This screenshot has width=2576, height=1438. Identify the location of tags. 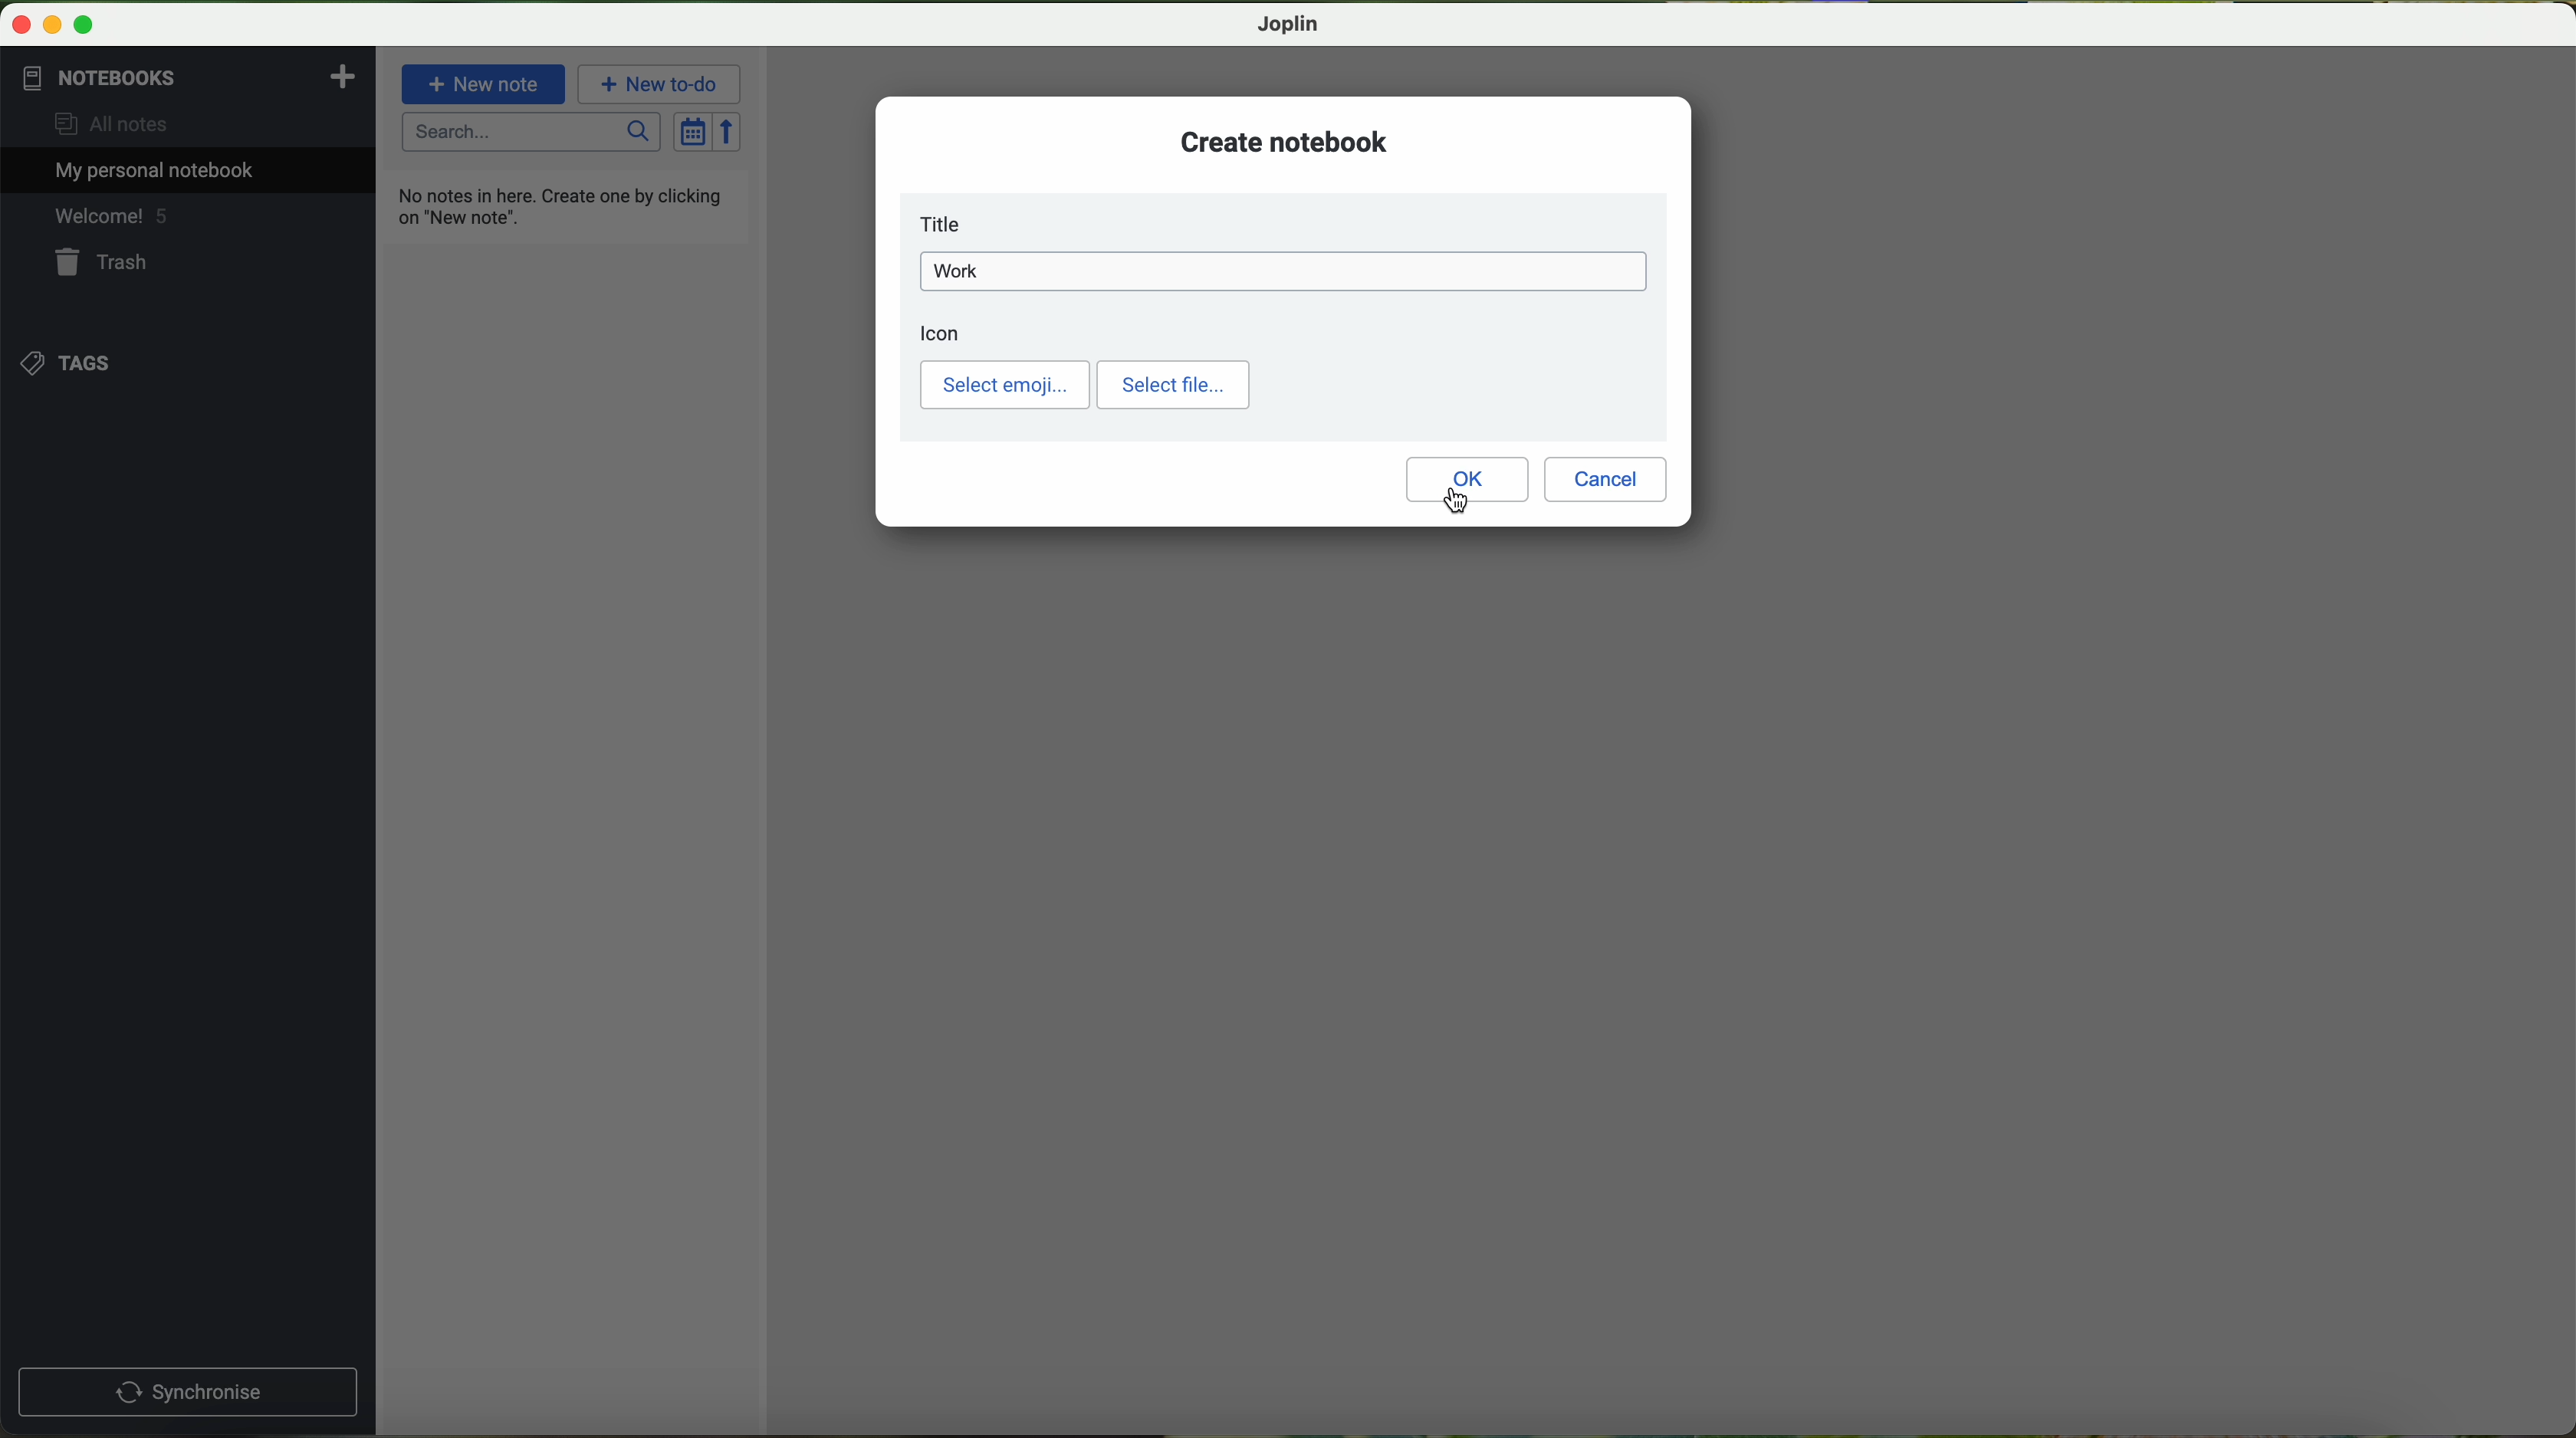
(64, 361).